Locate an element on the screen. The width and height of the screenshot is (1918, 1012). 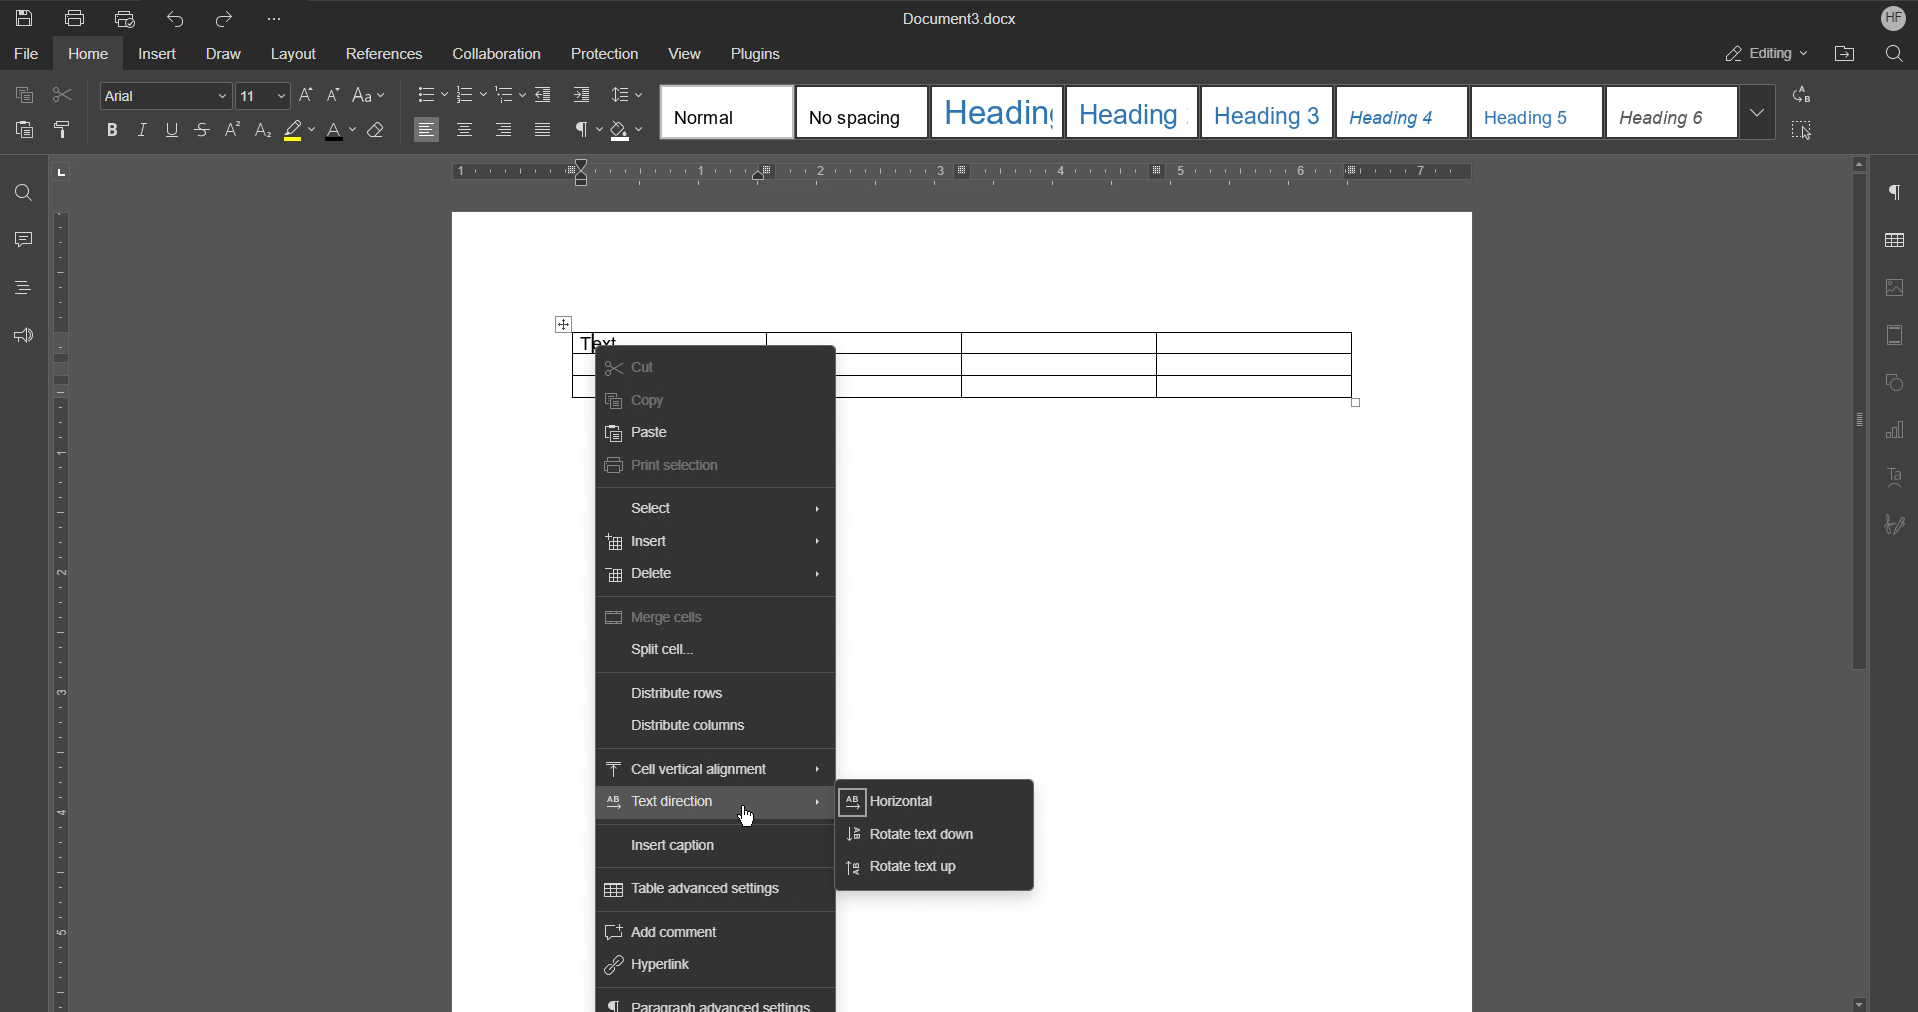
Search is located at coordinates (1895, 54).